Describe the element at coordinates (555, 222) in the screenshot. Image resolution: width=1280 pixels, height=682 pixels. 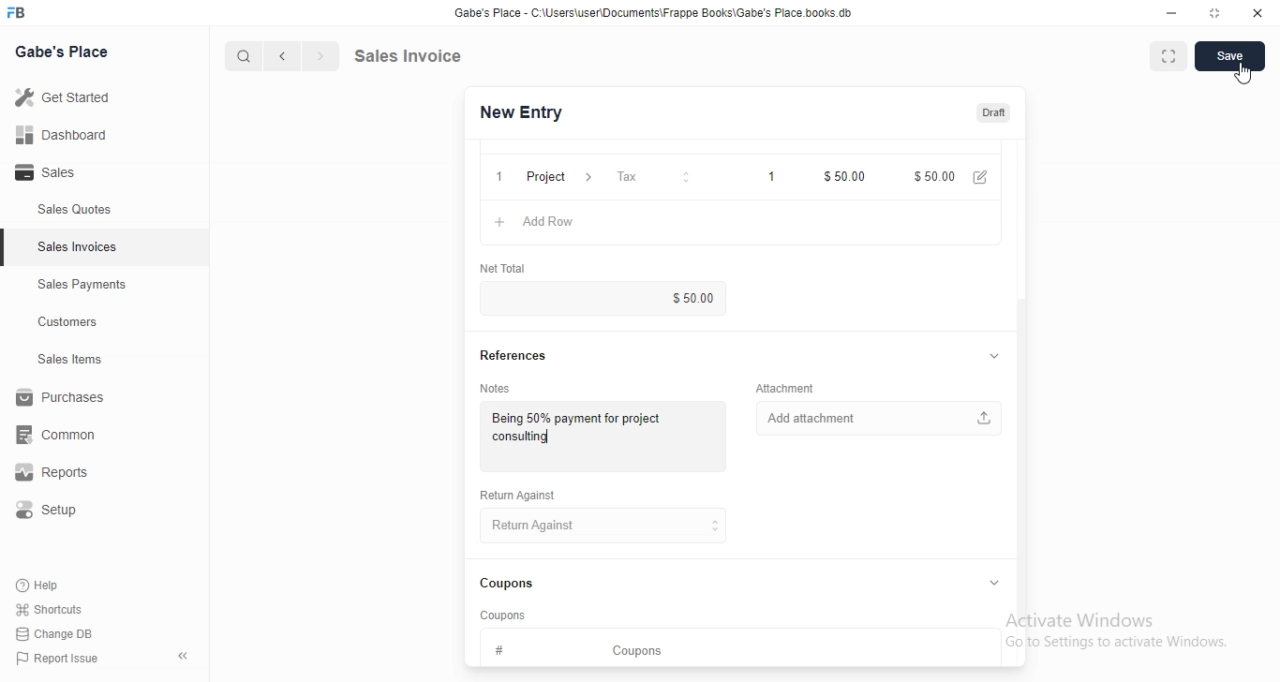
I see `Add row` at that location.